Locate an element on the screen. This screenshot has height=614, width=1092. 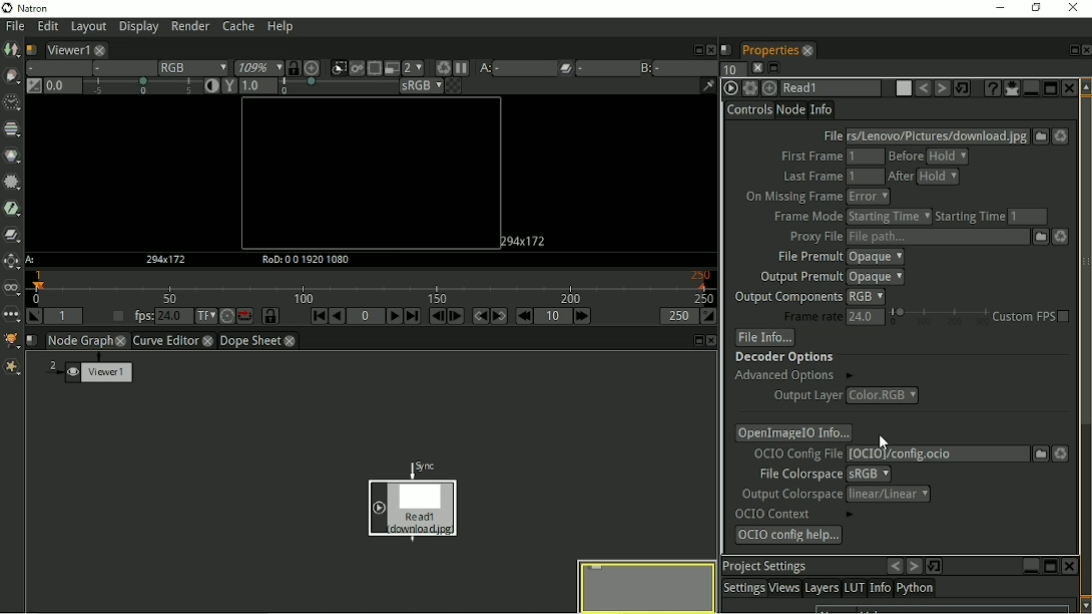
Properties is located at coordinates (775, 48).